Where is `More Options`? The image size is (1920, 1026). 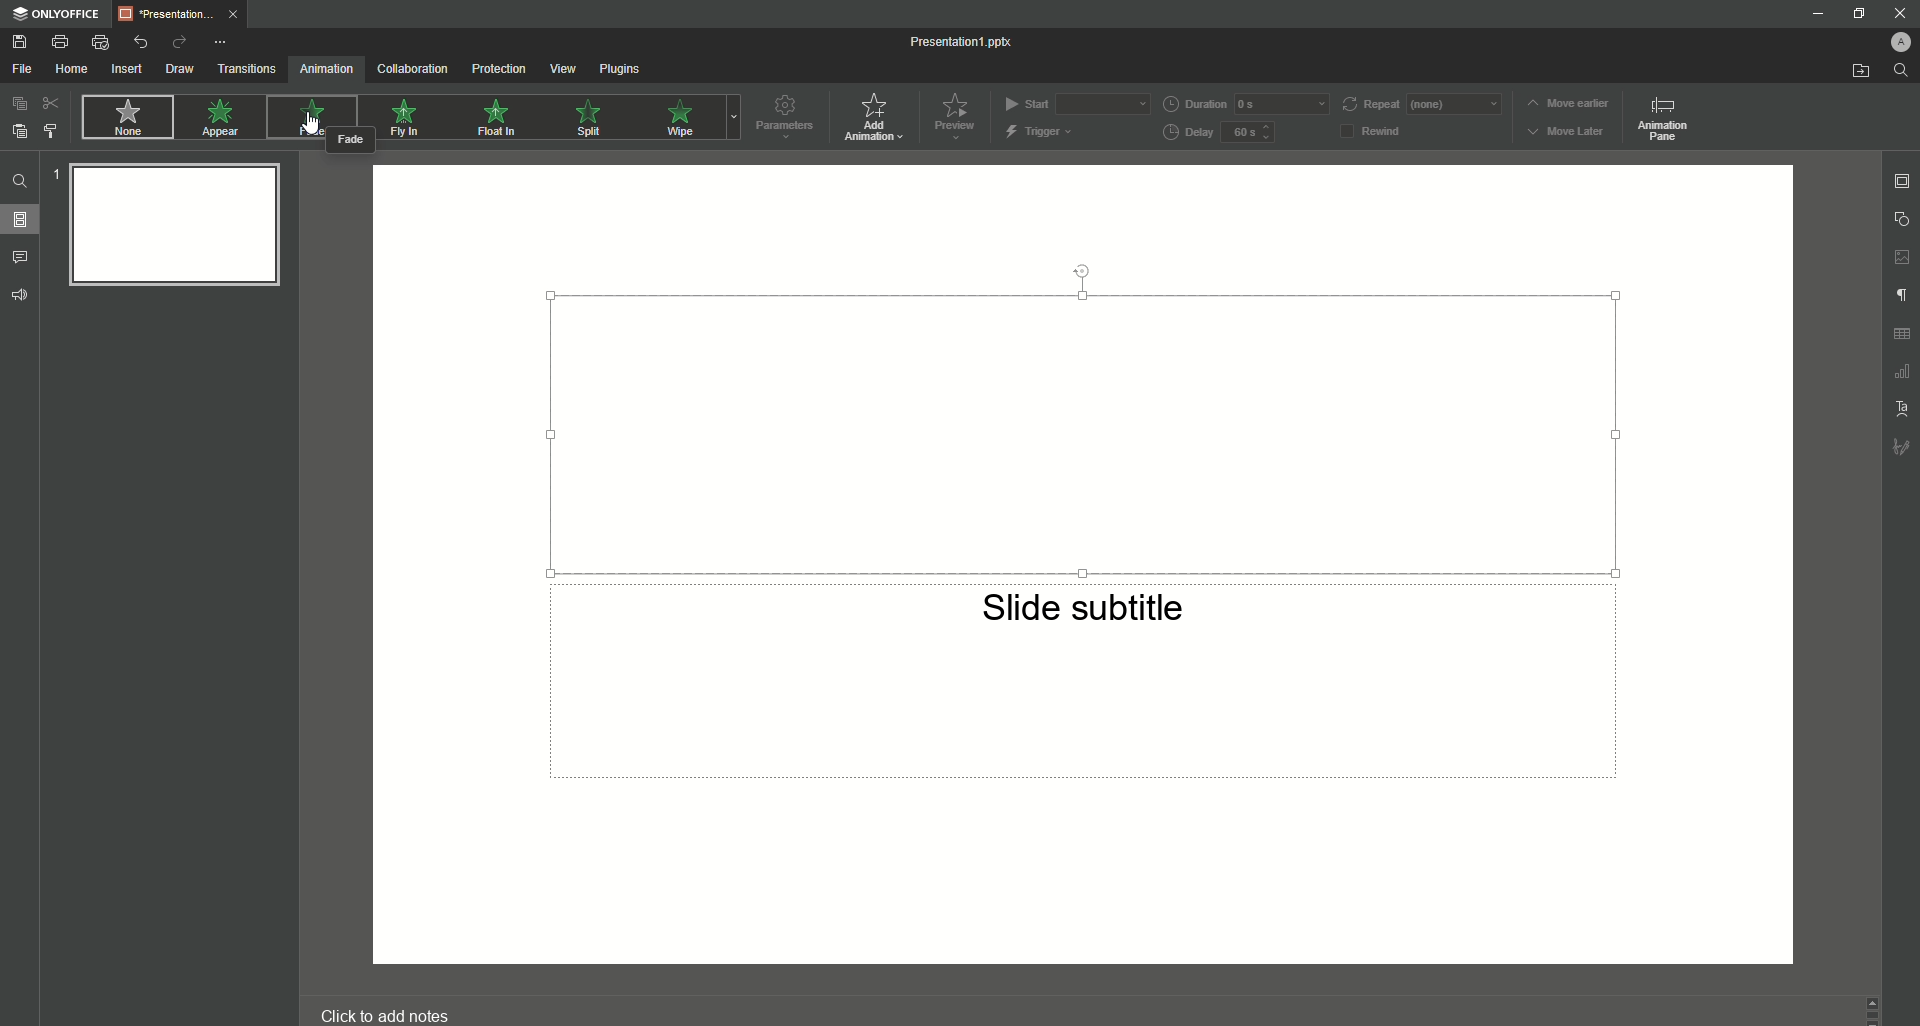 More Options is located at coordinates (218, 42).